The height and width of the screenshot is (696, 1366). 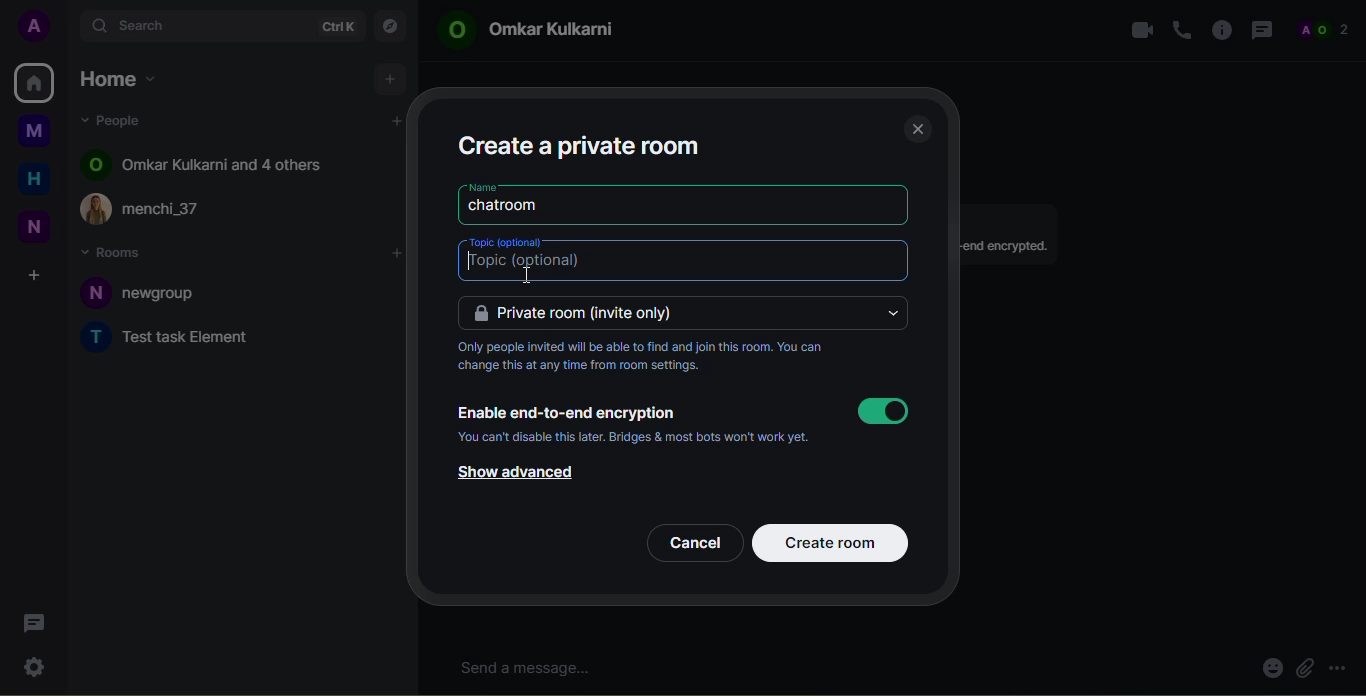 I want to click on add, so click(x=398, y=254).